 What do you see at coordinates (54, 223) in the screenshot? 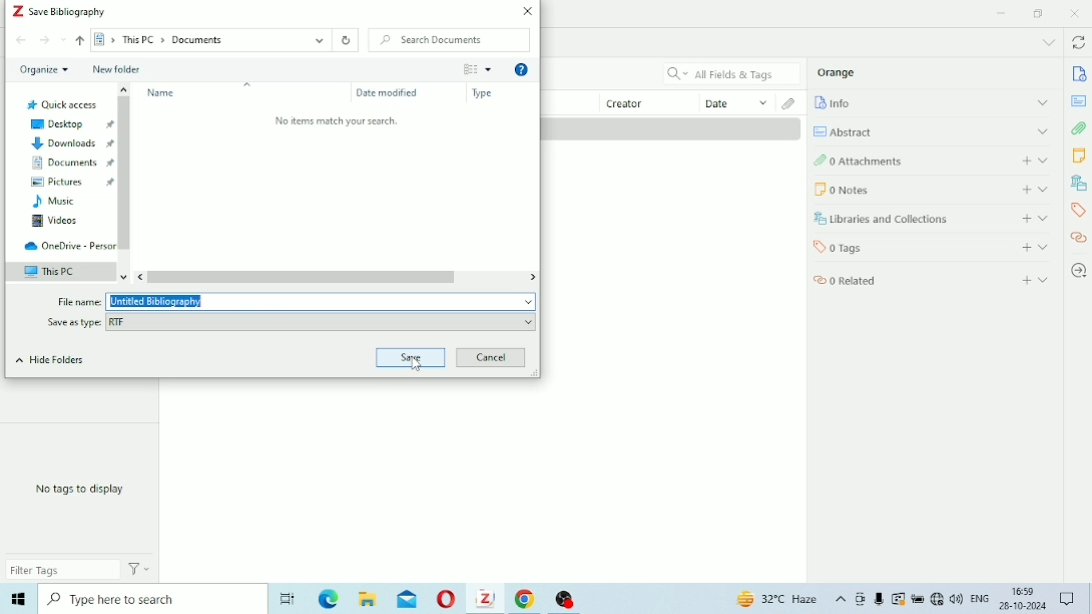
I see `Videos` at bounding box center [54, 223].